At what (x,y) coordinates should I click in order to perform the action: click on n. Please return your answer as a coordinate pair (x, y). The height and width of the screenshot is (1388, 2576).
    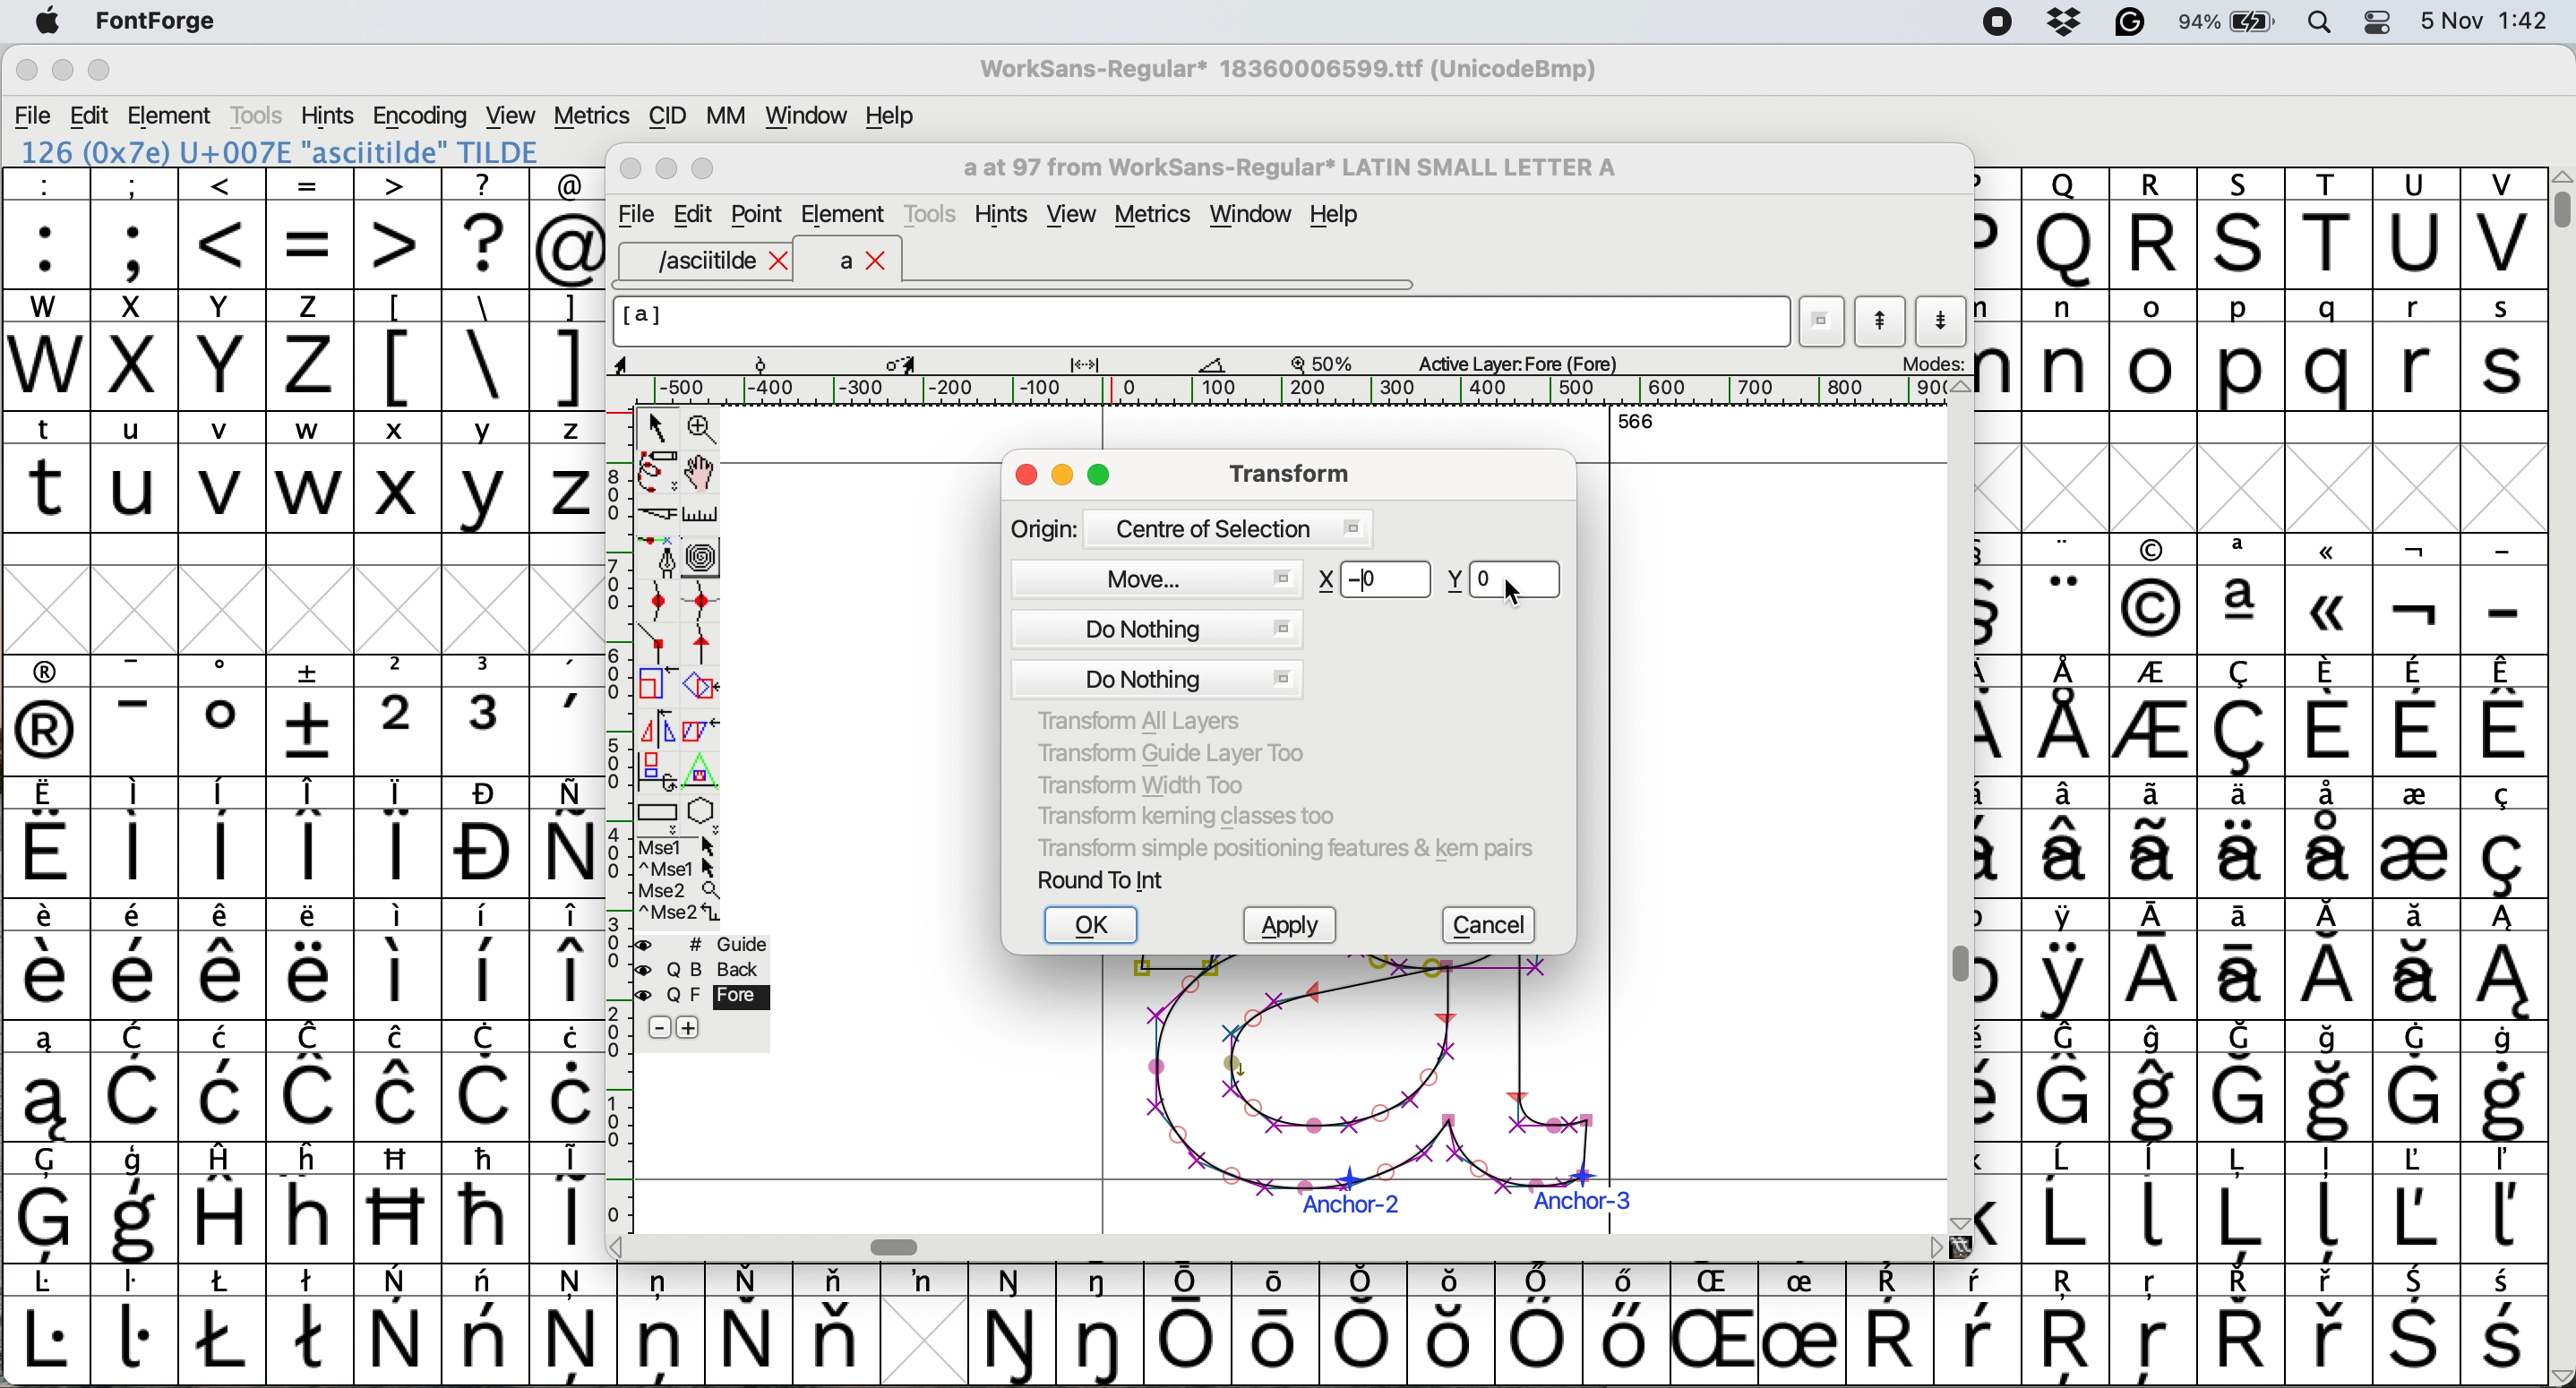
    Looking at the image, I should click on (2065, 349).